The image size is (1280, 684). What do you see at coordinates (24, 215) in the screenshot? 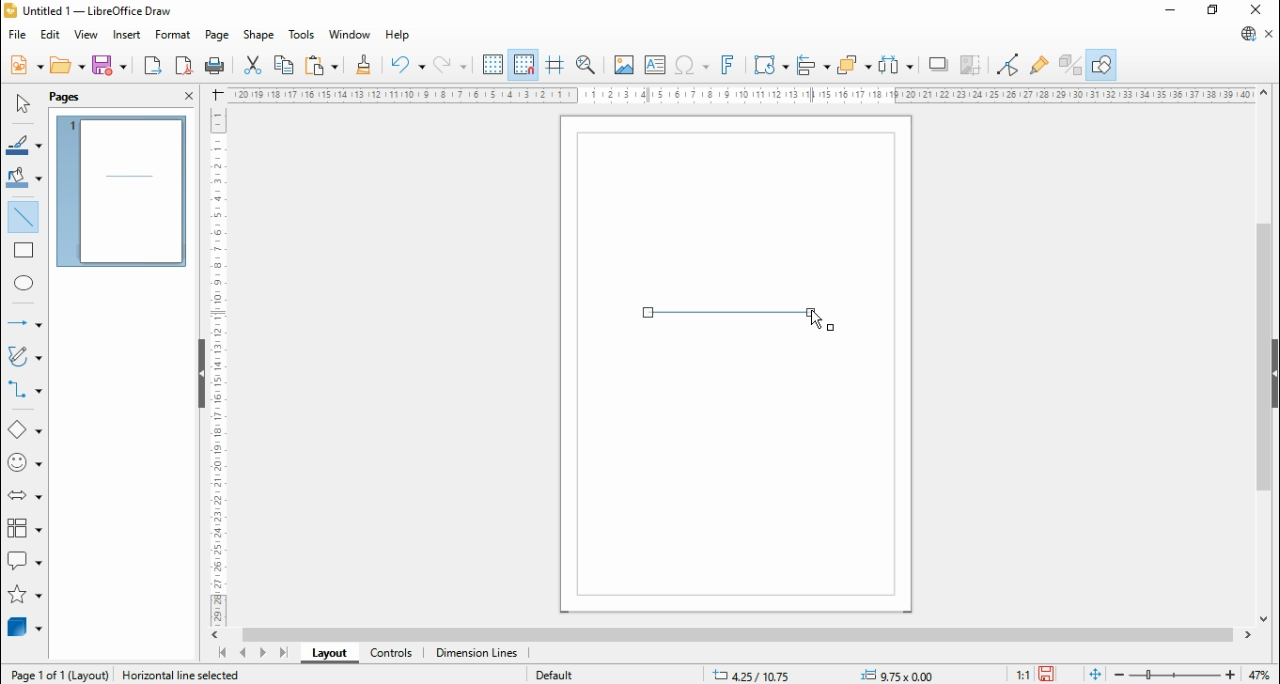
I see `insert line` at bounding box center [24, 215].